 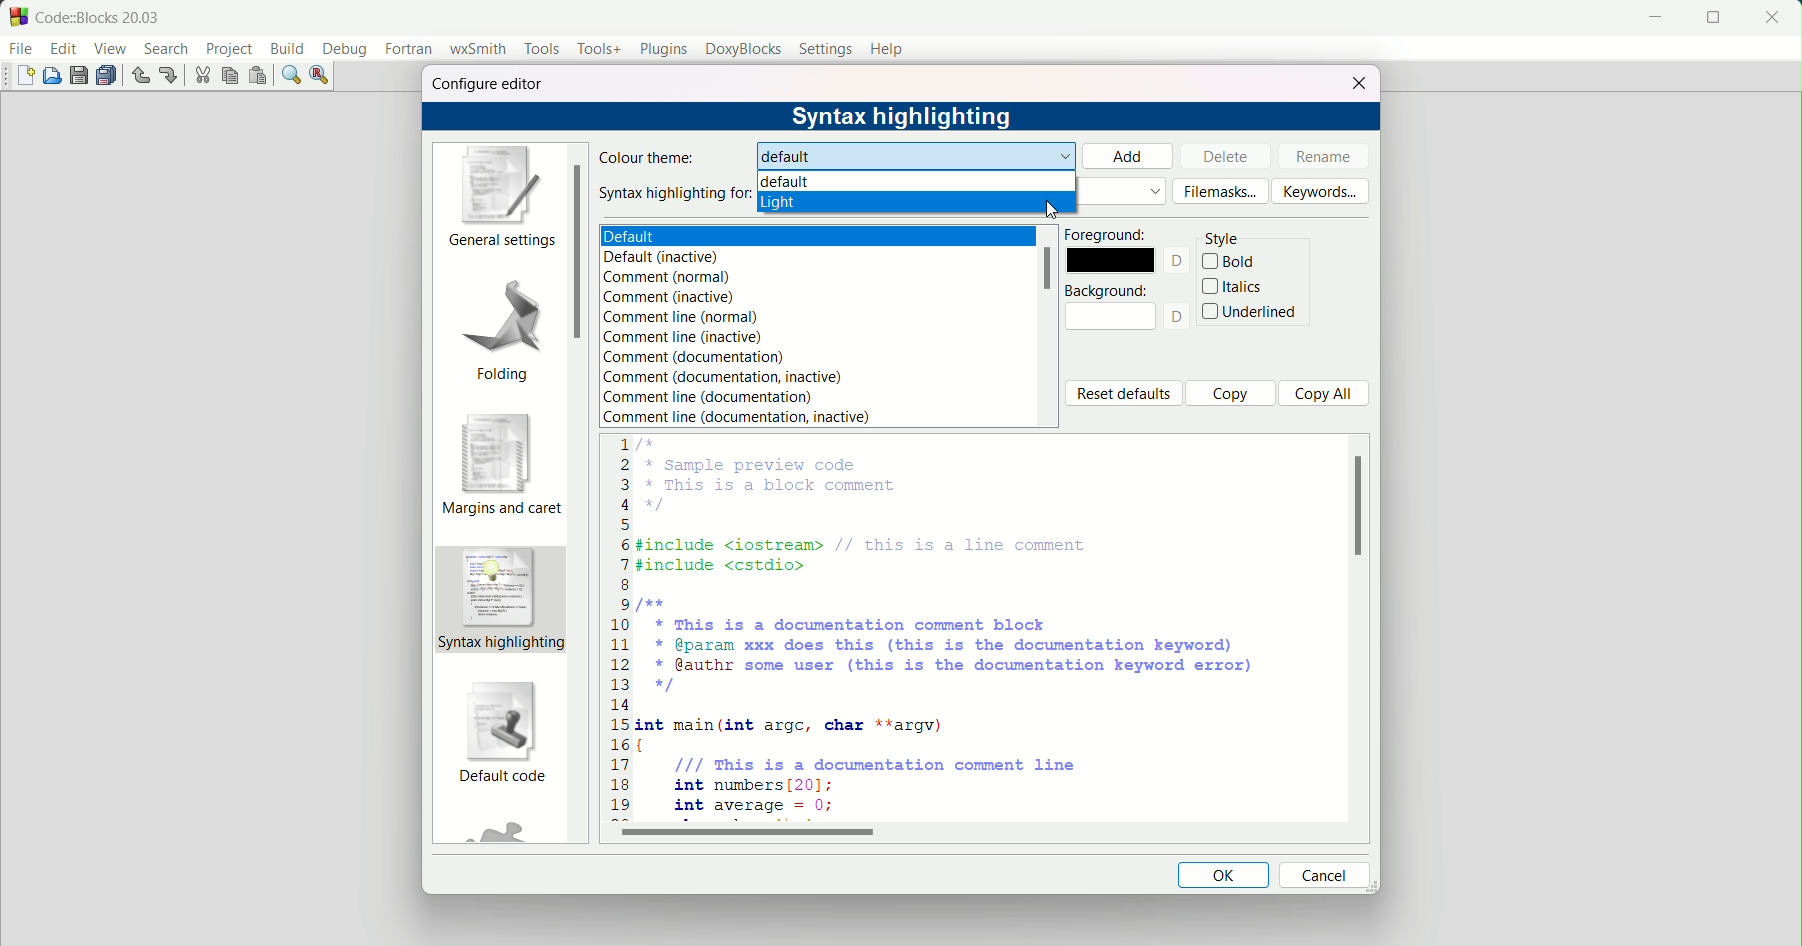 What do you see at coordinates (1176, 262) in the screenshot?
I see `text` at bounding box center [1176, 262].